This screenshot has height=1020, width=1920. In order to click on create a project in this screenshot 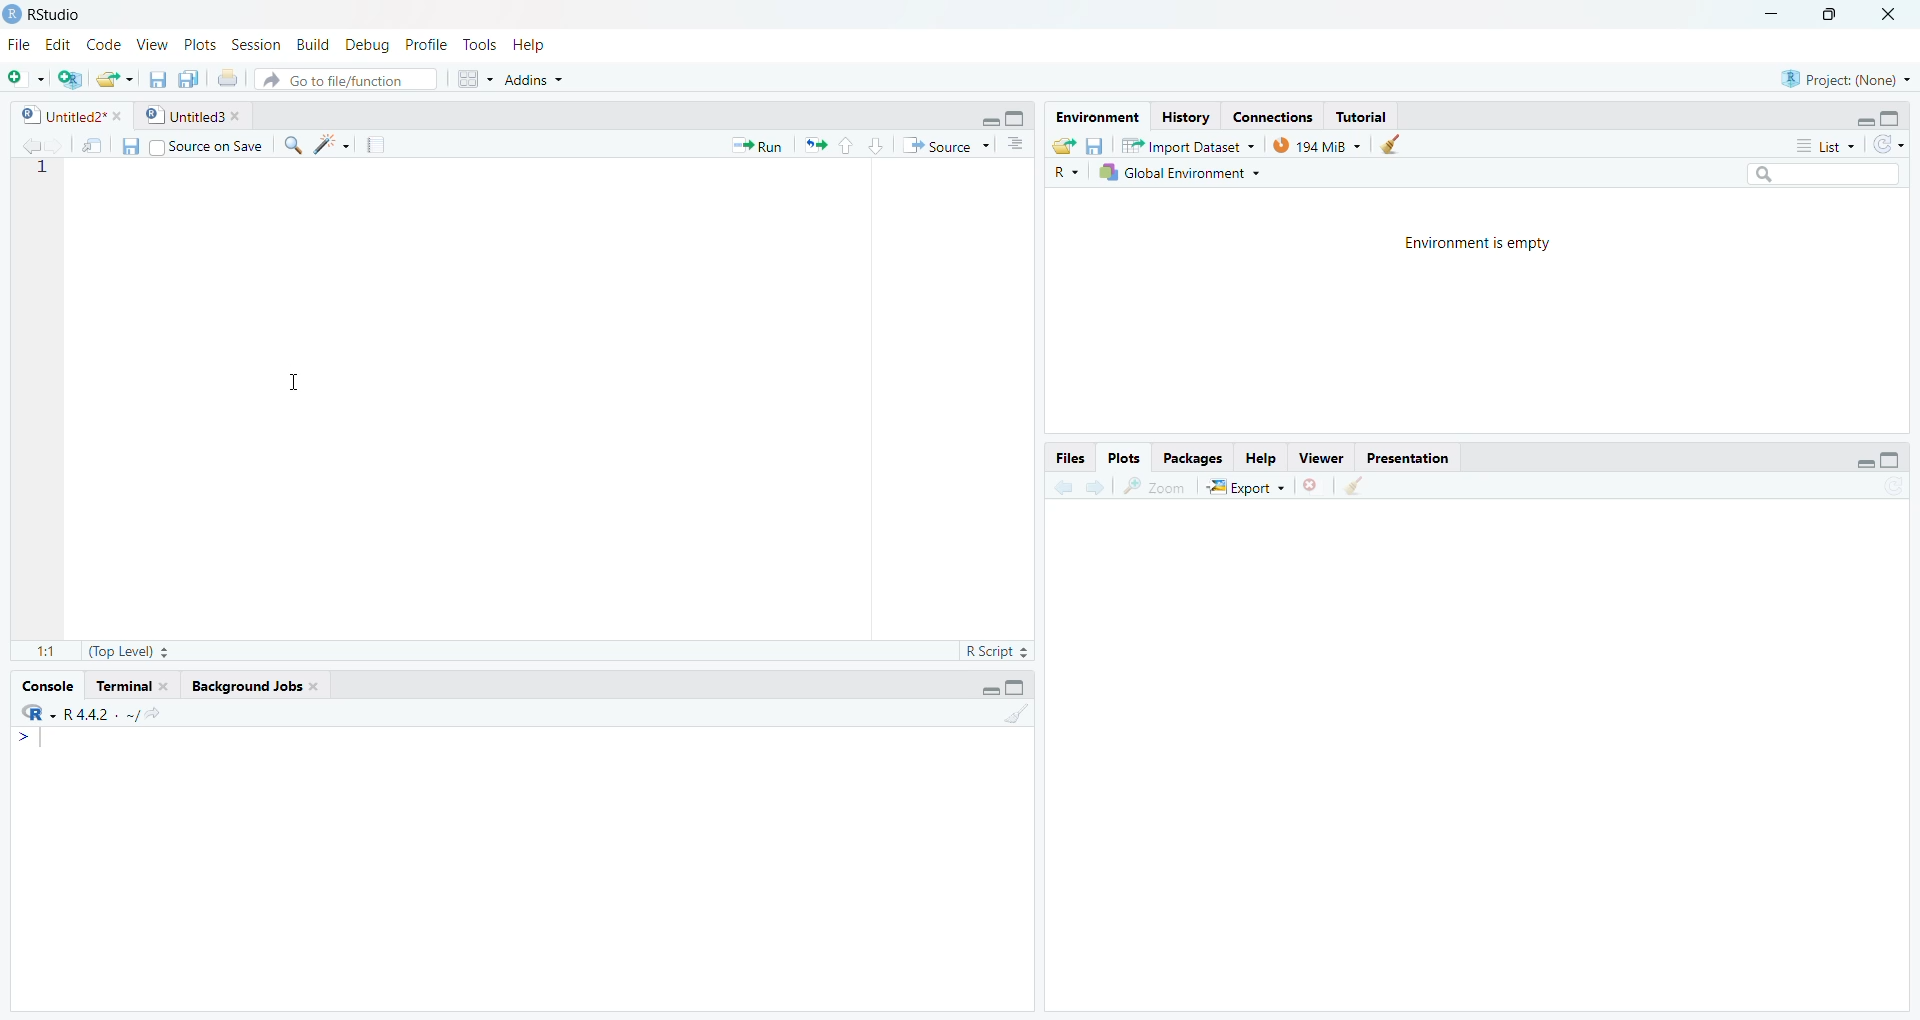, I will do `click(69, 77)`.